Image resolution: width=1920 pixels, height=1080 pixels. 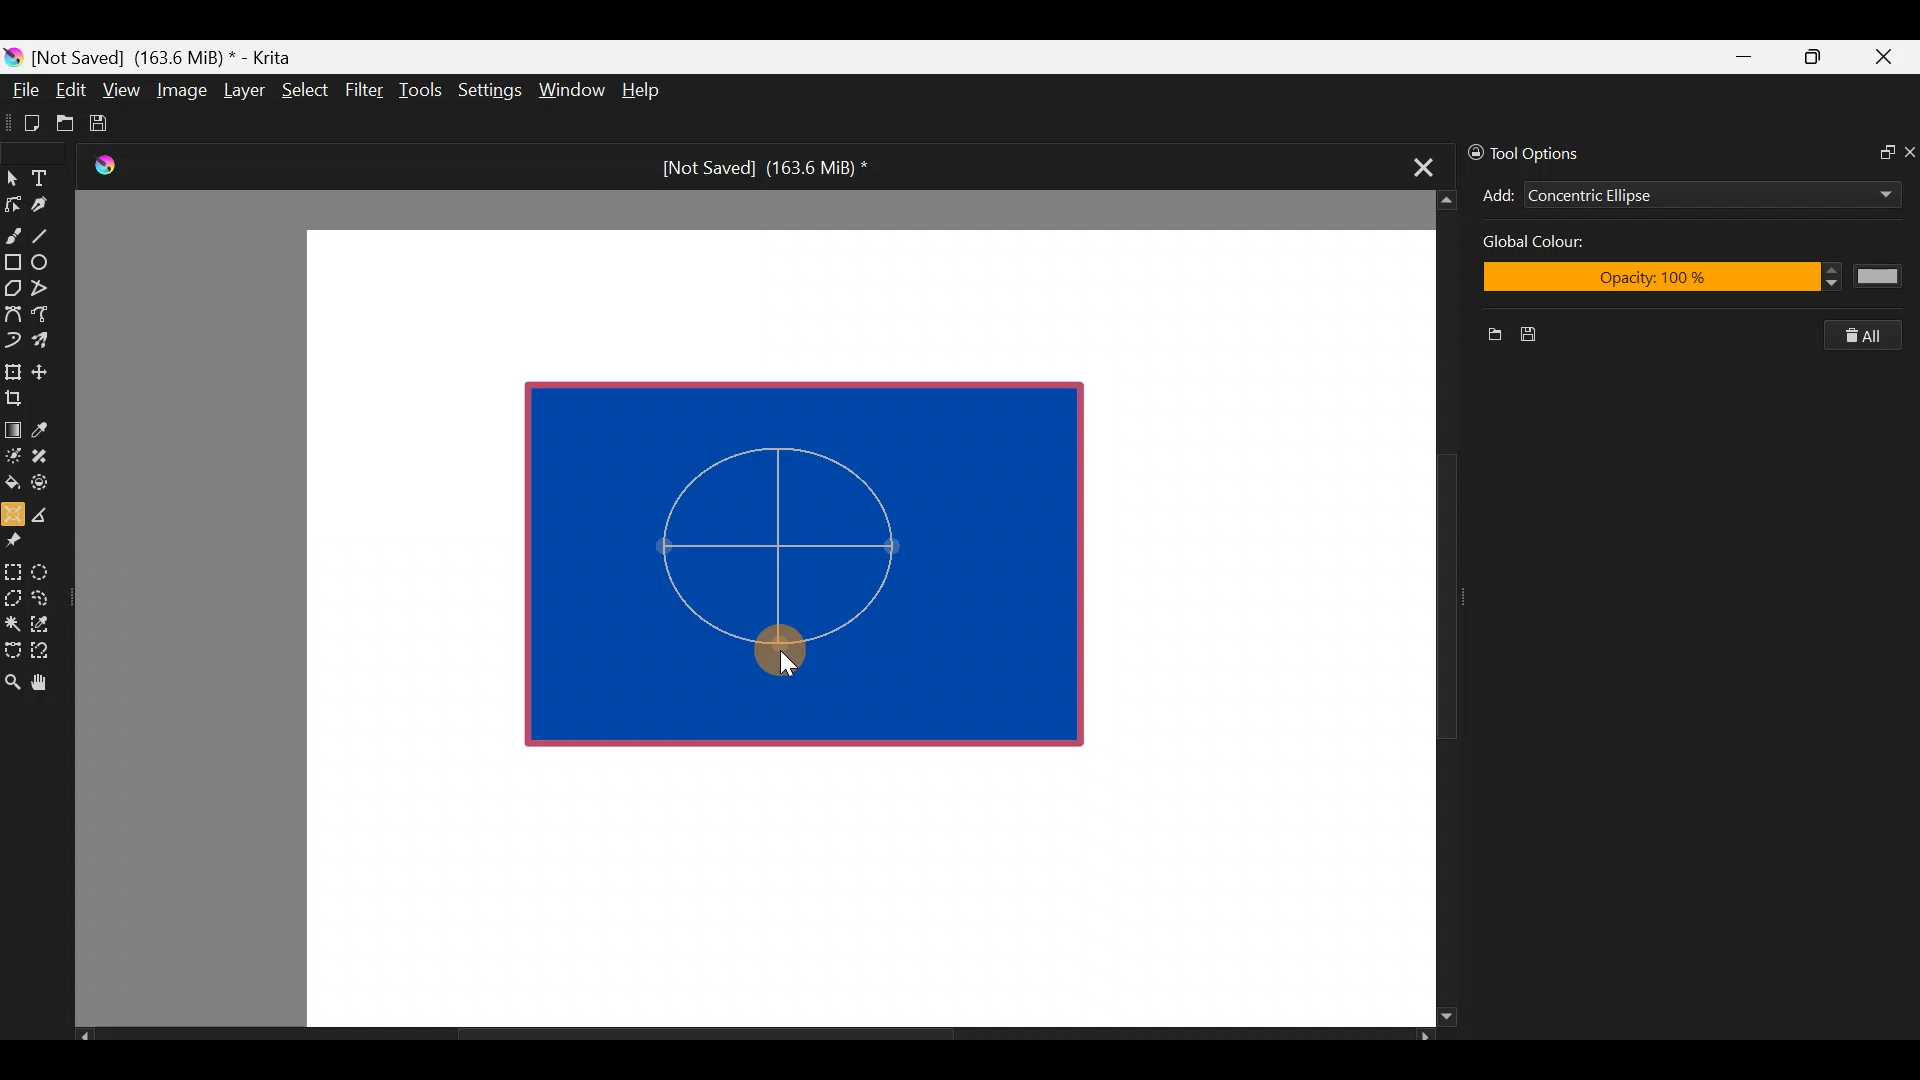 I want to click on Freehand brush tool, so click(x=13, y=228).